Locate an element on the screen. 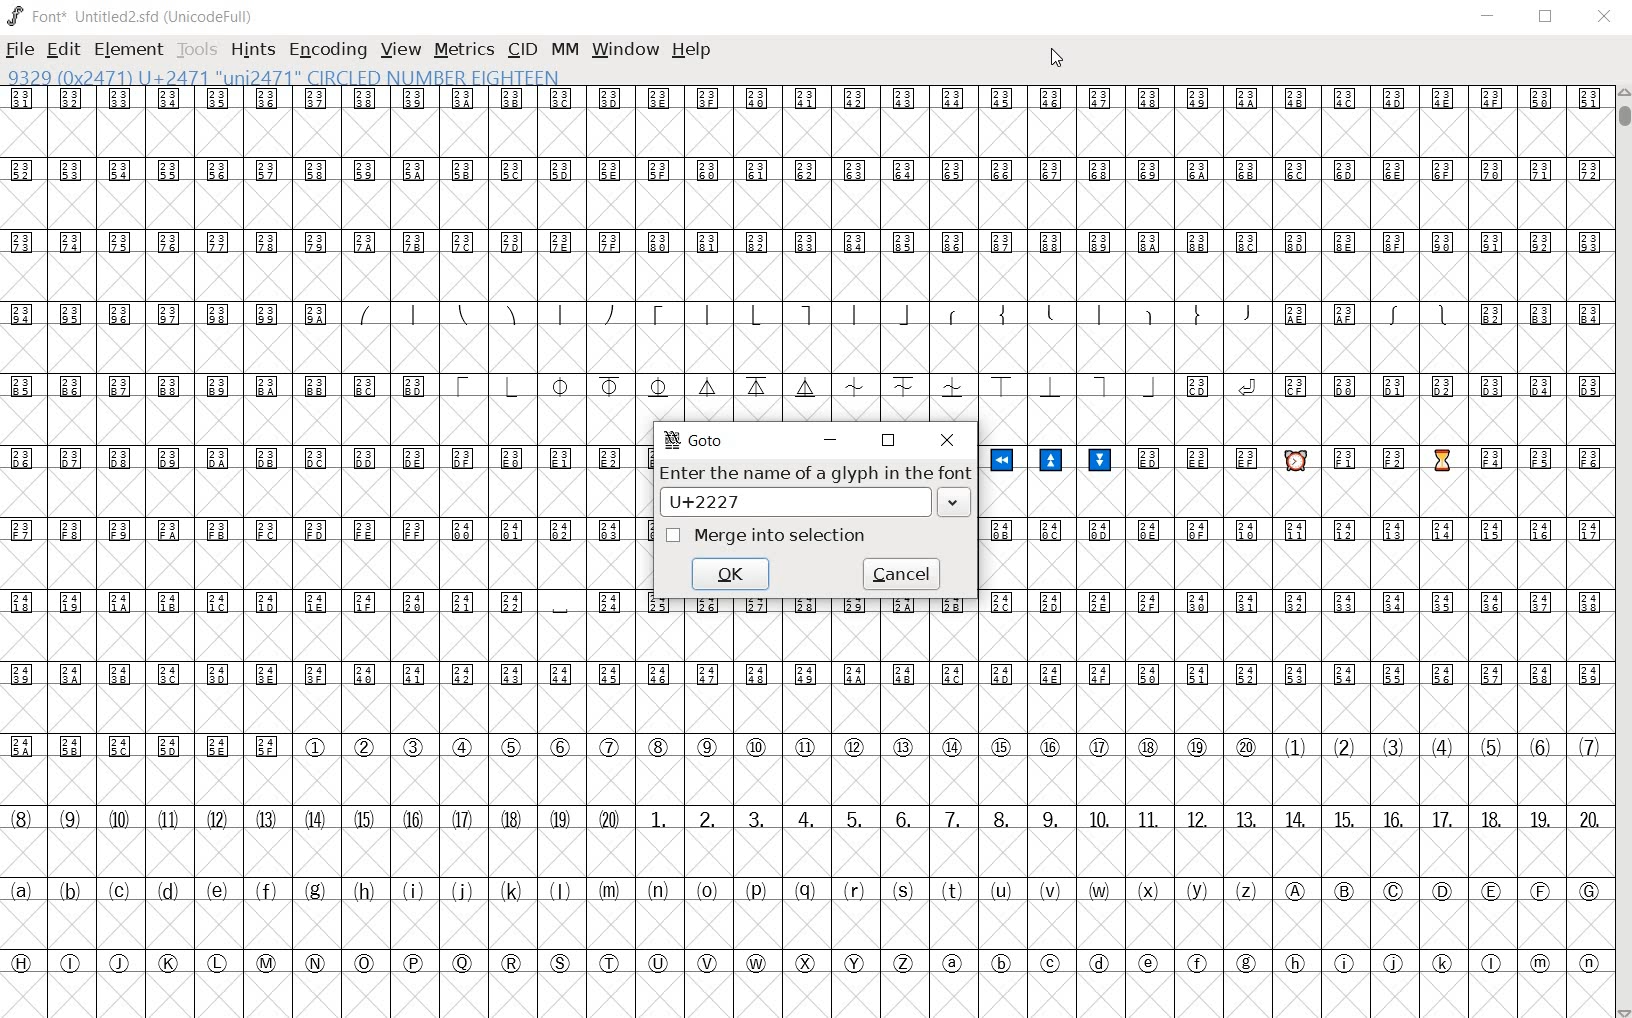 The image size is (1632, 1018). mm is located at coordinates (564, 47).